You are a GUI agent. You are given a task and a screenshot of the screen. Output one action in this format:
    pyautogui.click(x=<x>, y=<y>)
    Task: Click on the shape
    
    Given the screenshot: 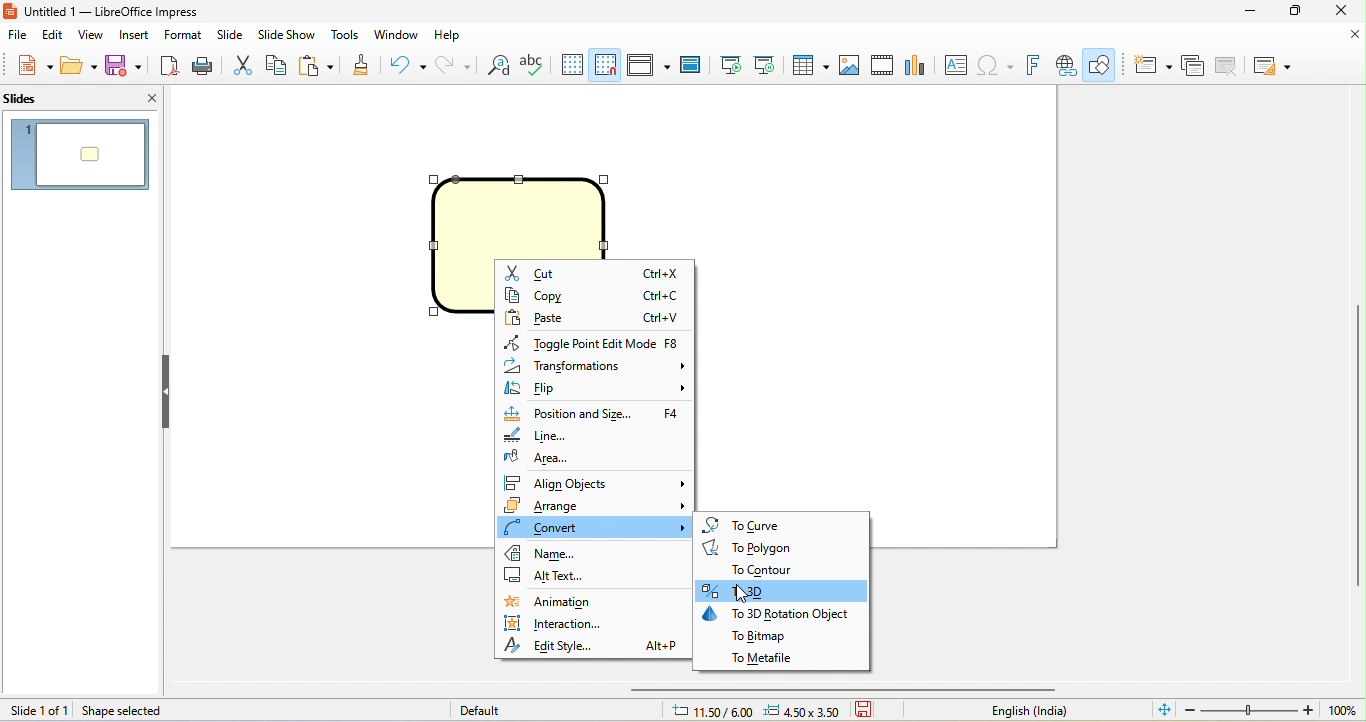 What is the action you would take?
    pyautogui.click(x=532, y=211)
    